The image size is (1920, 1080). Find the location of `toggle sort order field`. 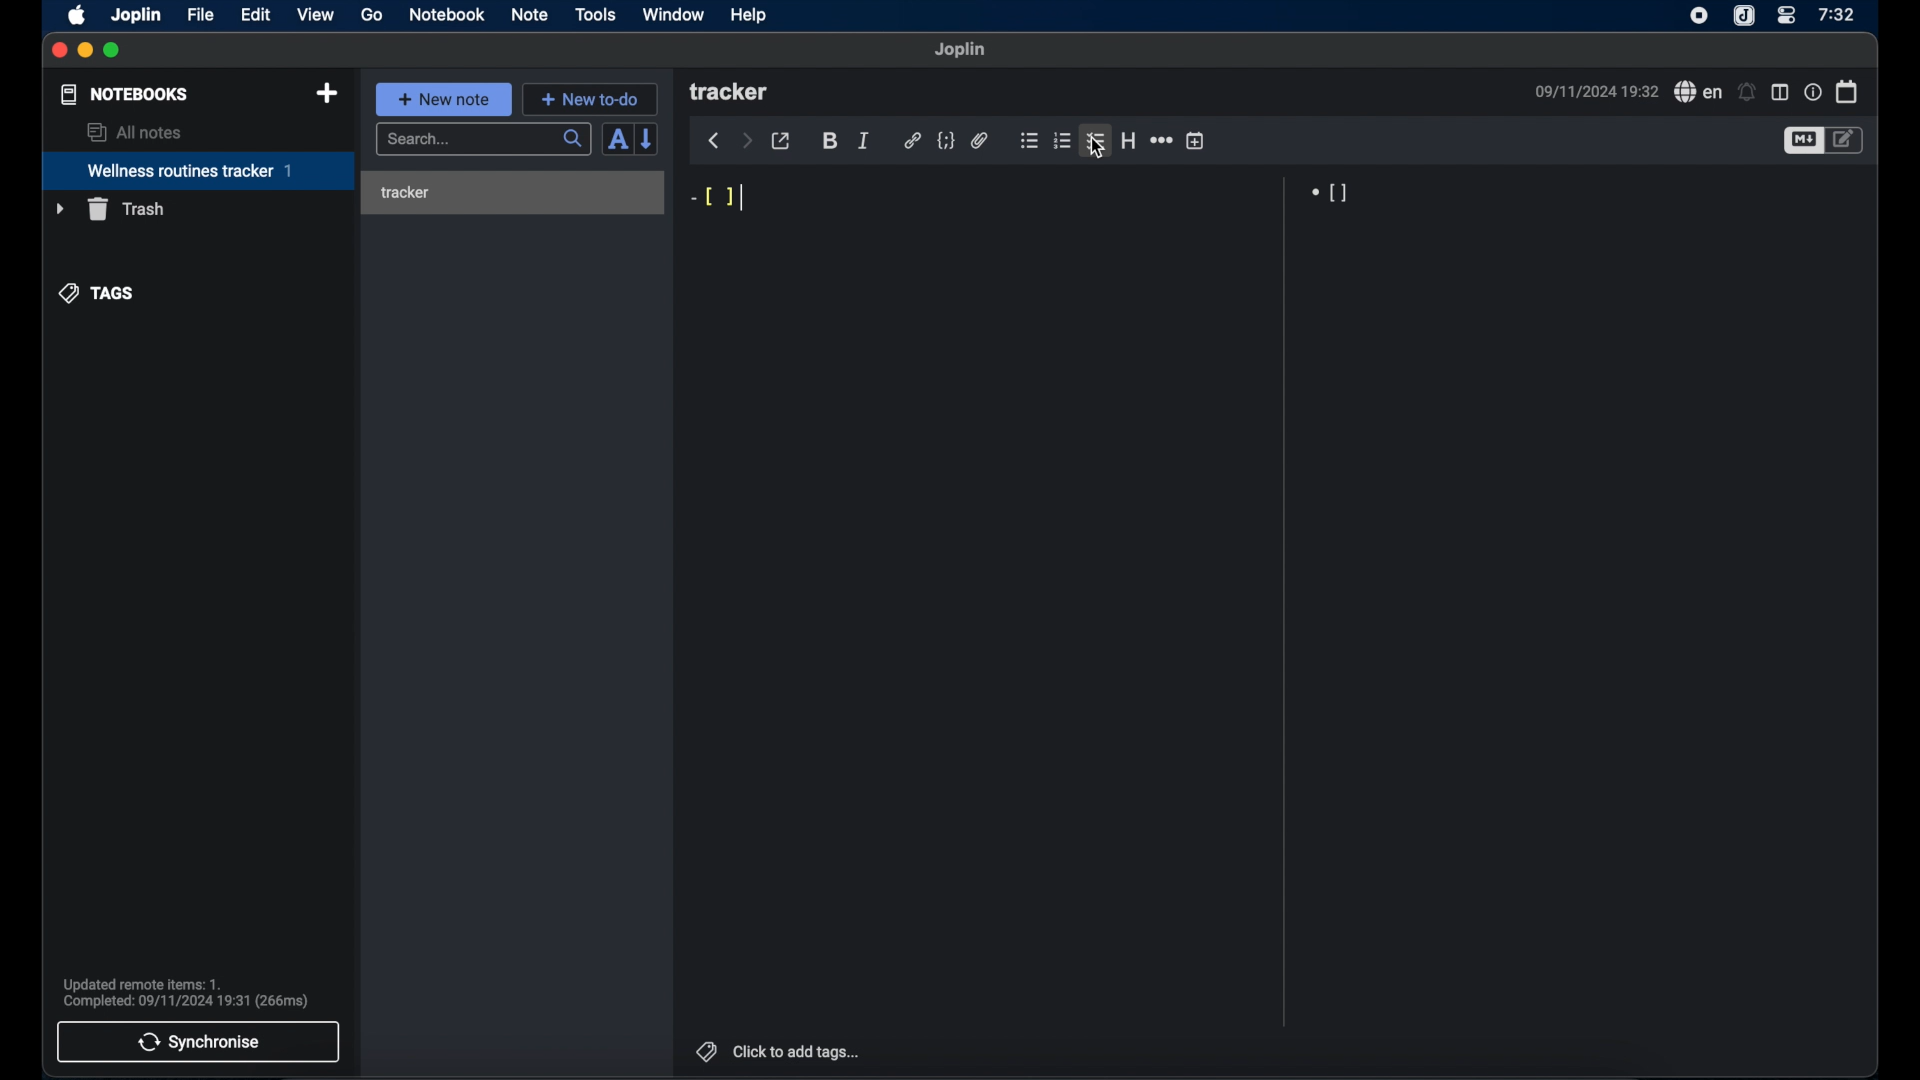

toggle sort order field is located at coordinates (617, 139).